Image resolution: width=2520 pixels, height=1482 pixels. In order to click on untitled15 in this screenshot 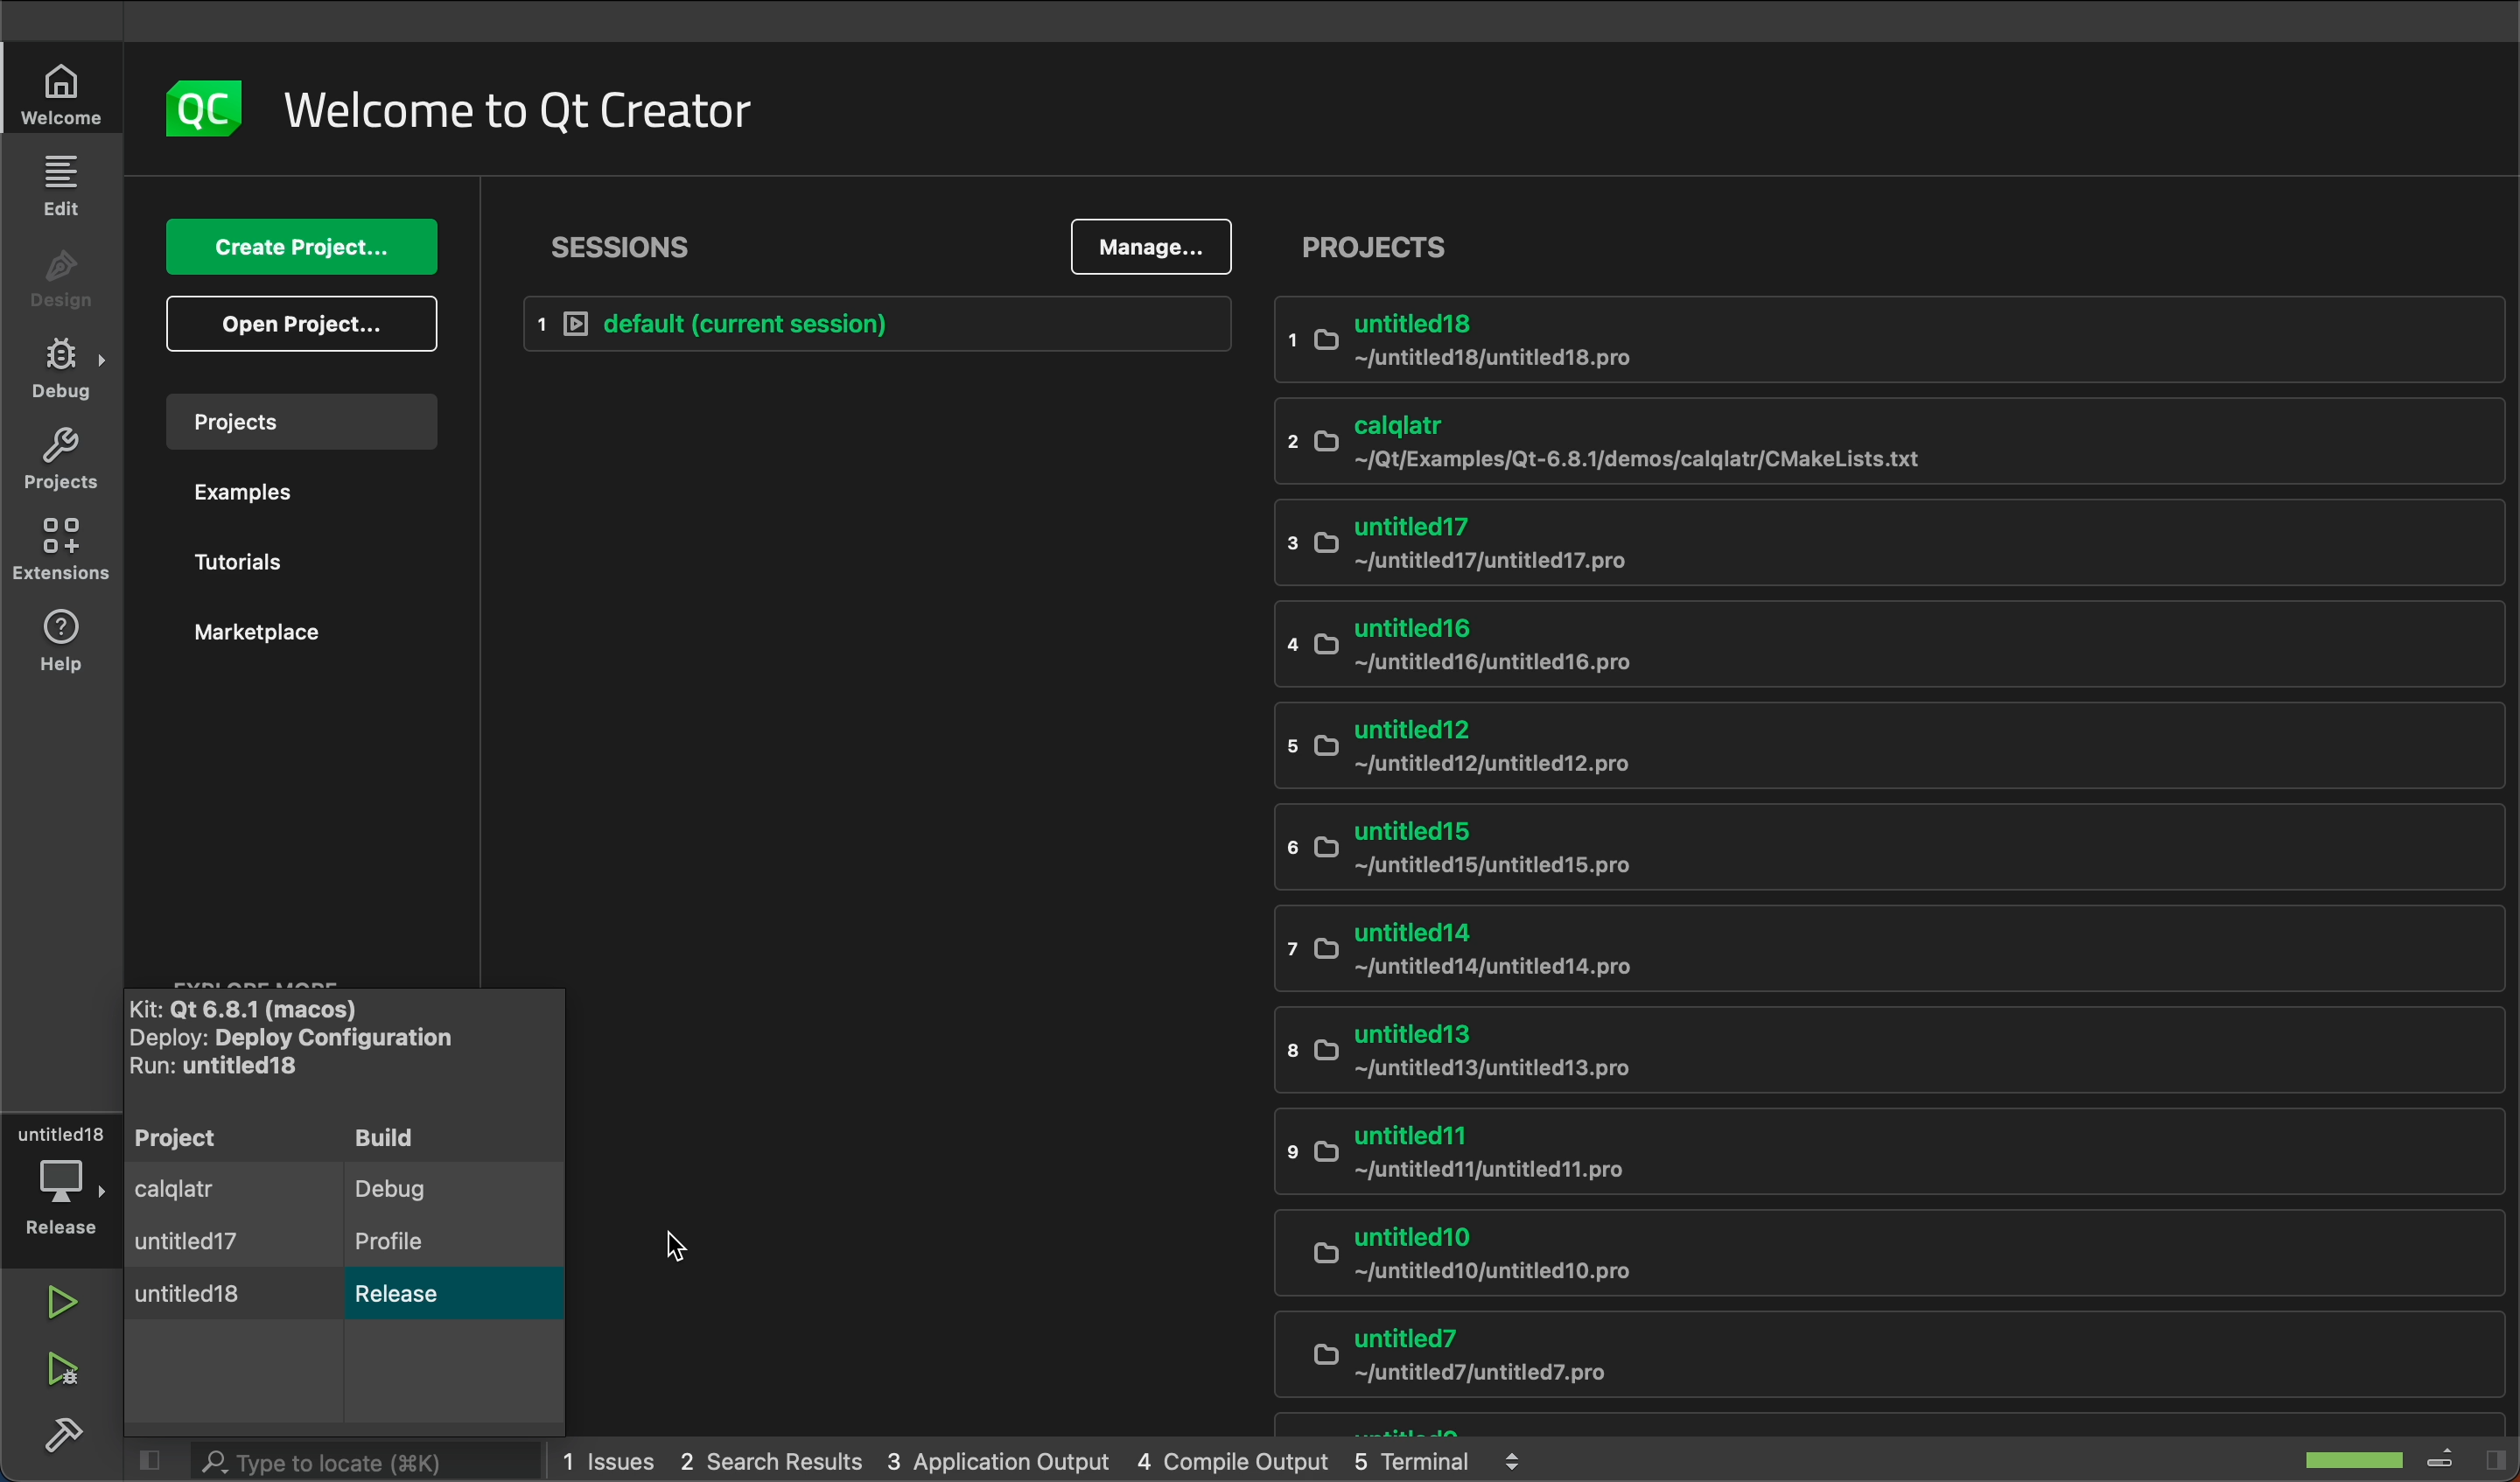, I will do `click(1777, 850)`.